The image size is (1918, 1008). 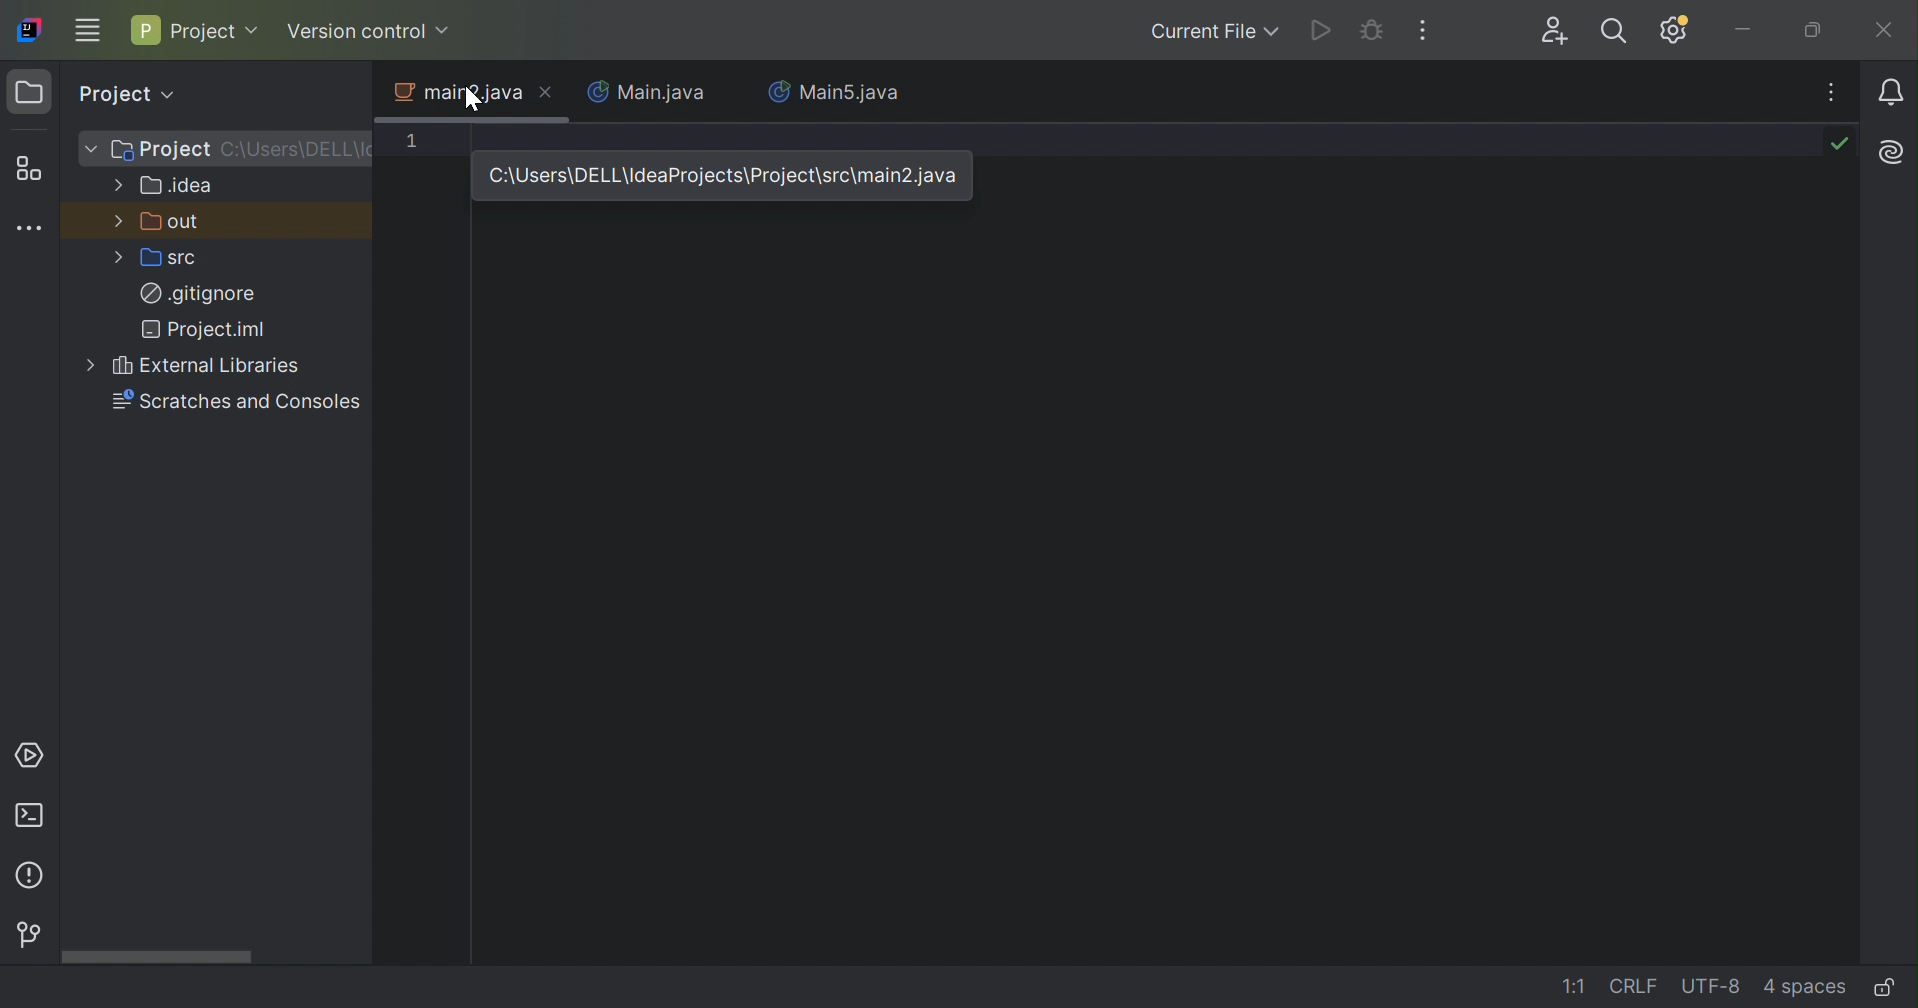 I want to click on Notifications, so click(x=1892, y=95).